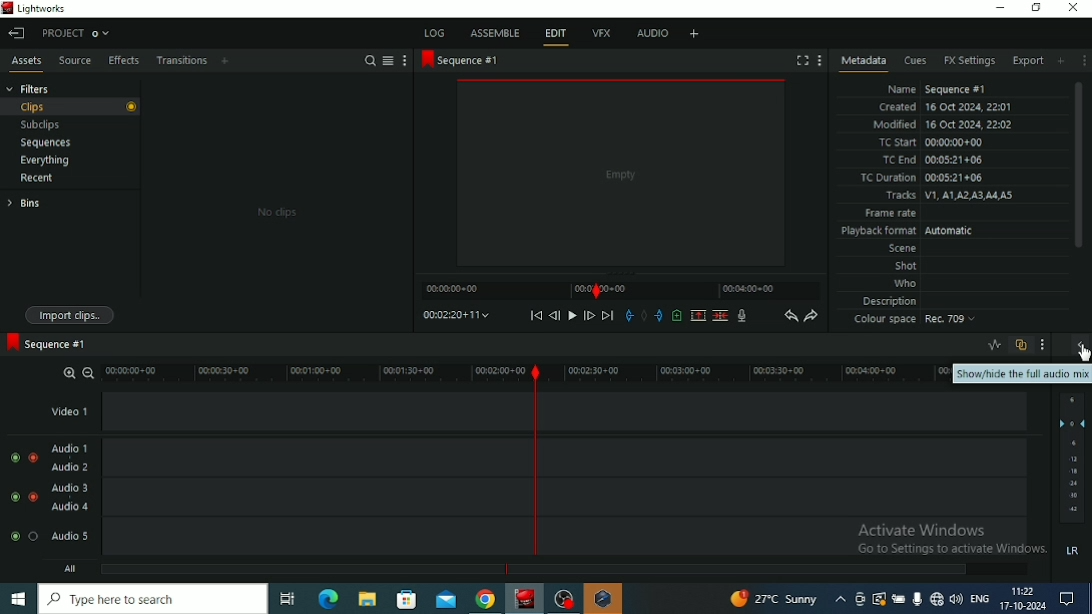 The height and width of the screenshot is (614, 1092). What do you see at coordinates (628, 316) in the screenshot?
I see `Add an 'in' mark at the current position` at bounding box center [628, 316].